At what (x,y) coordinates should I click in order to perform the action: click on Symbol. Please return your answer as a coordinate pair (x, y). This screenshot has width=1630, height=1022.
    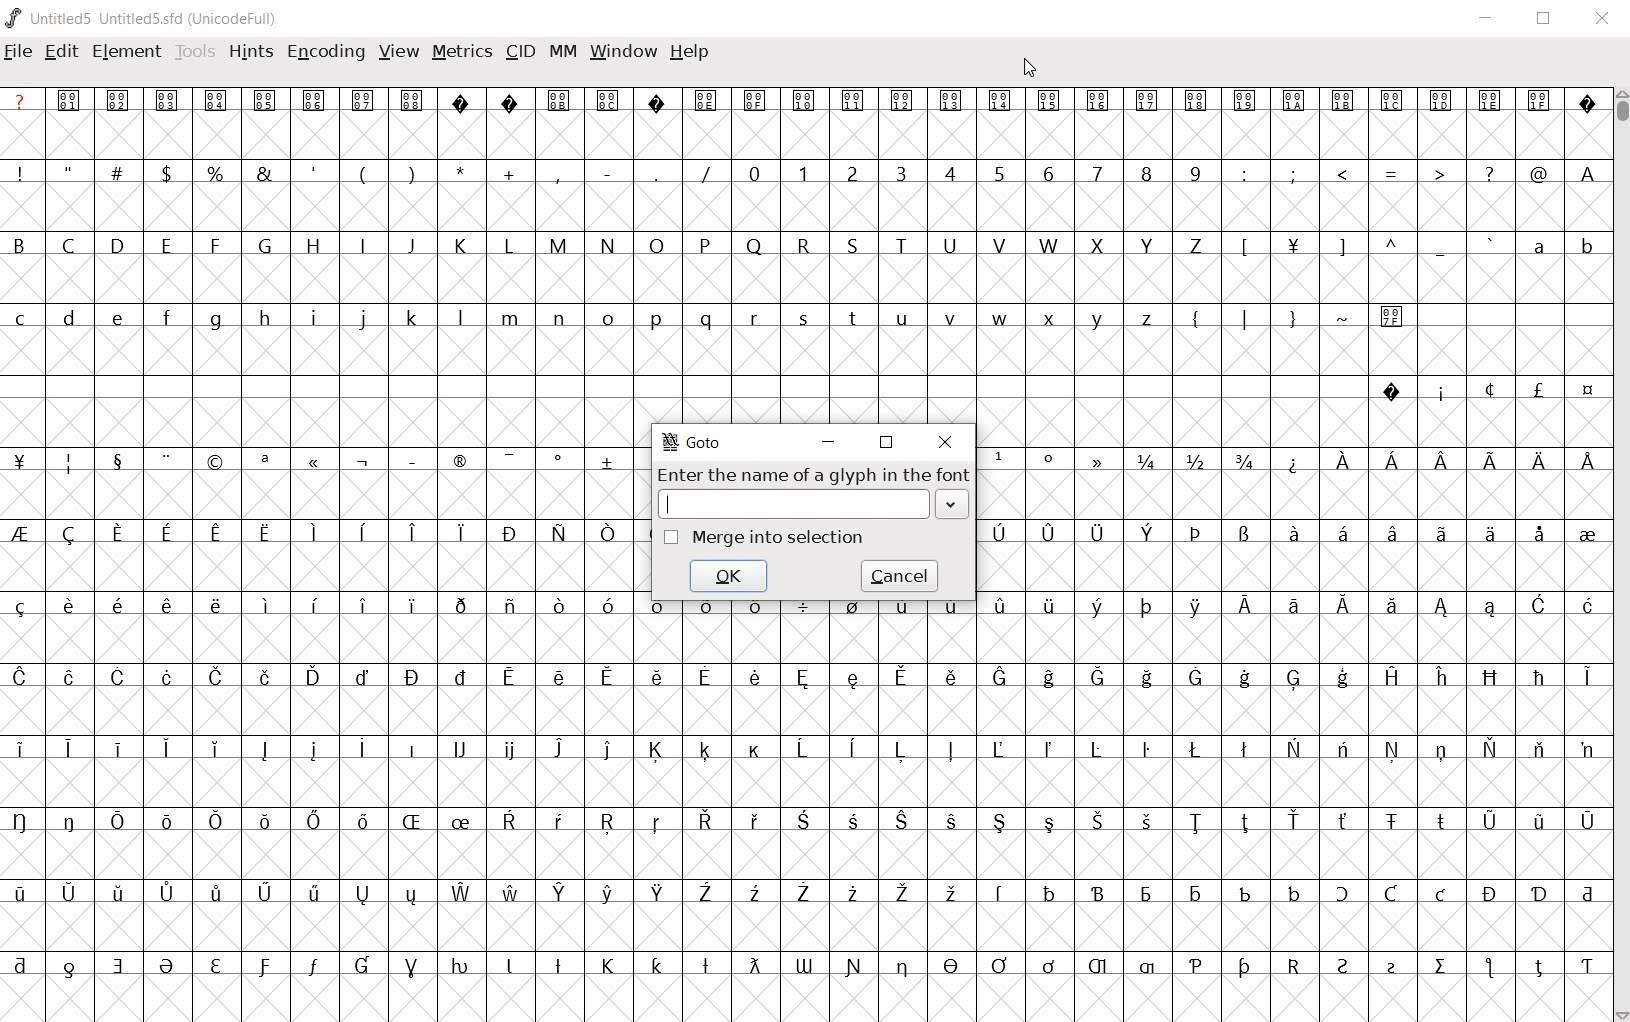
    Looking at the image, I should click on (1244, 607).